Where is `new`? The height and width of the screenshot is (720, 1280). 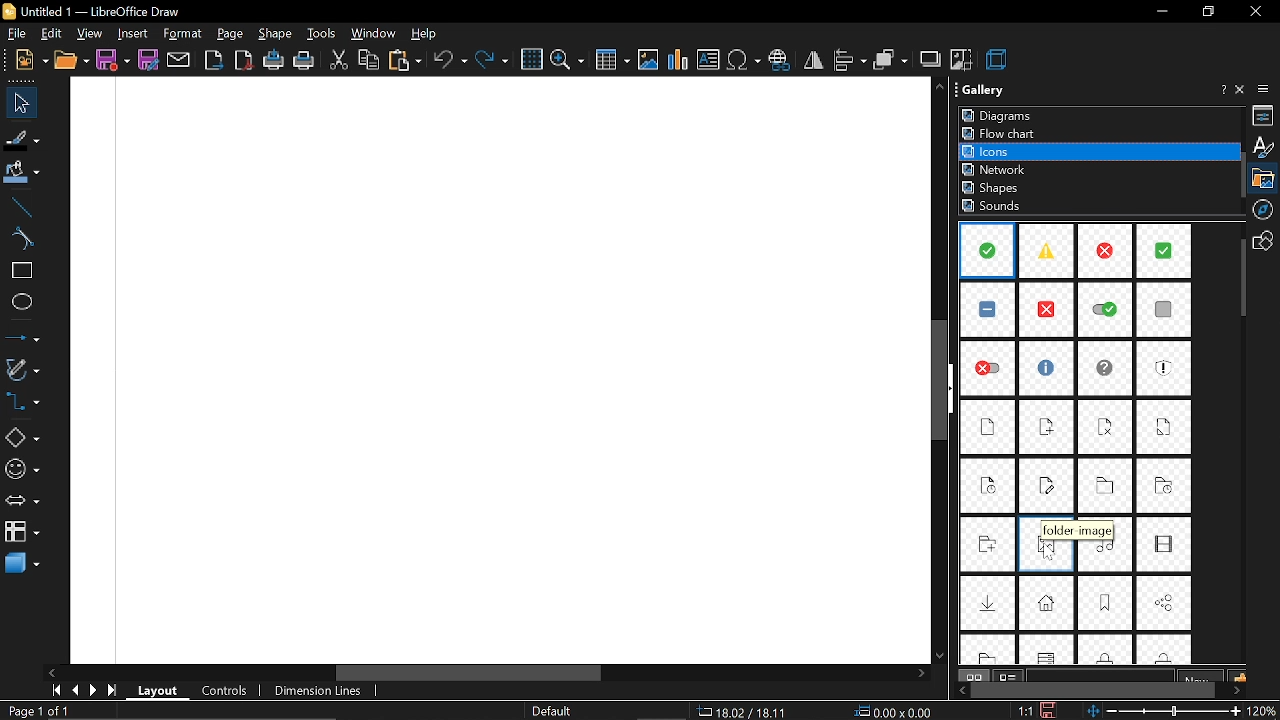
new is located at coordinates (25, 59).